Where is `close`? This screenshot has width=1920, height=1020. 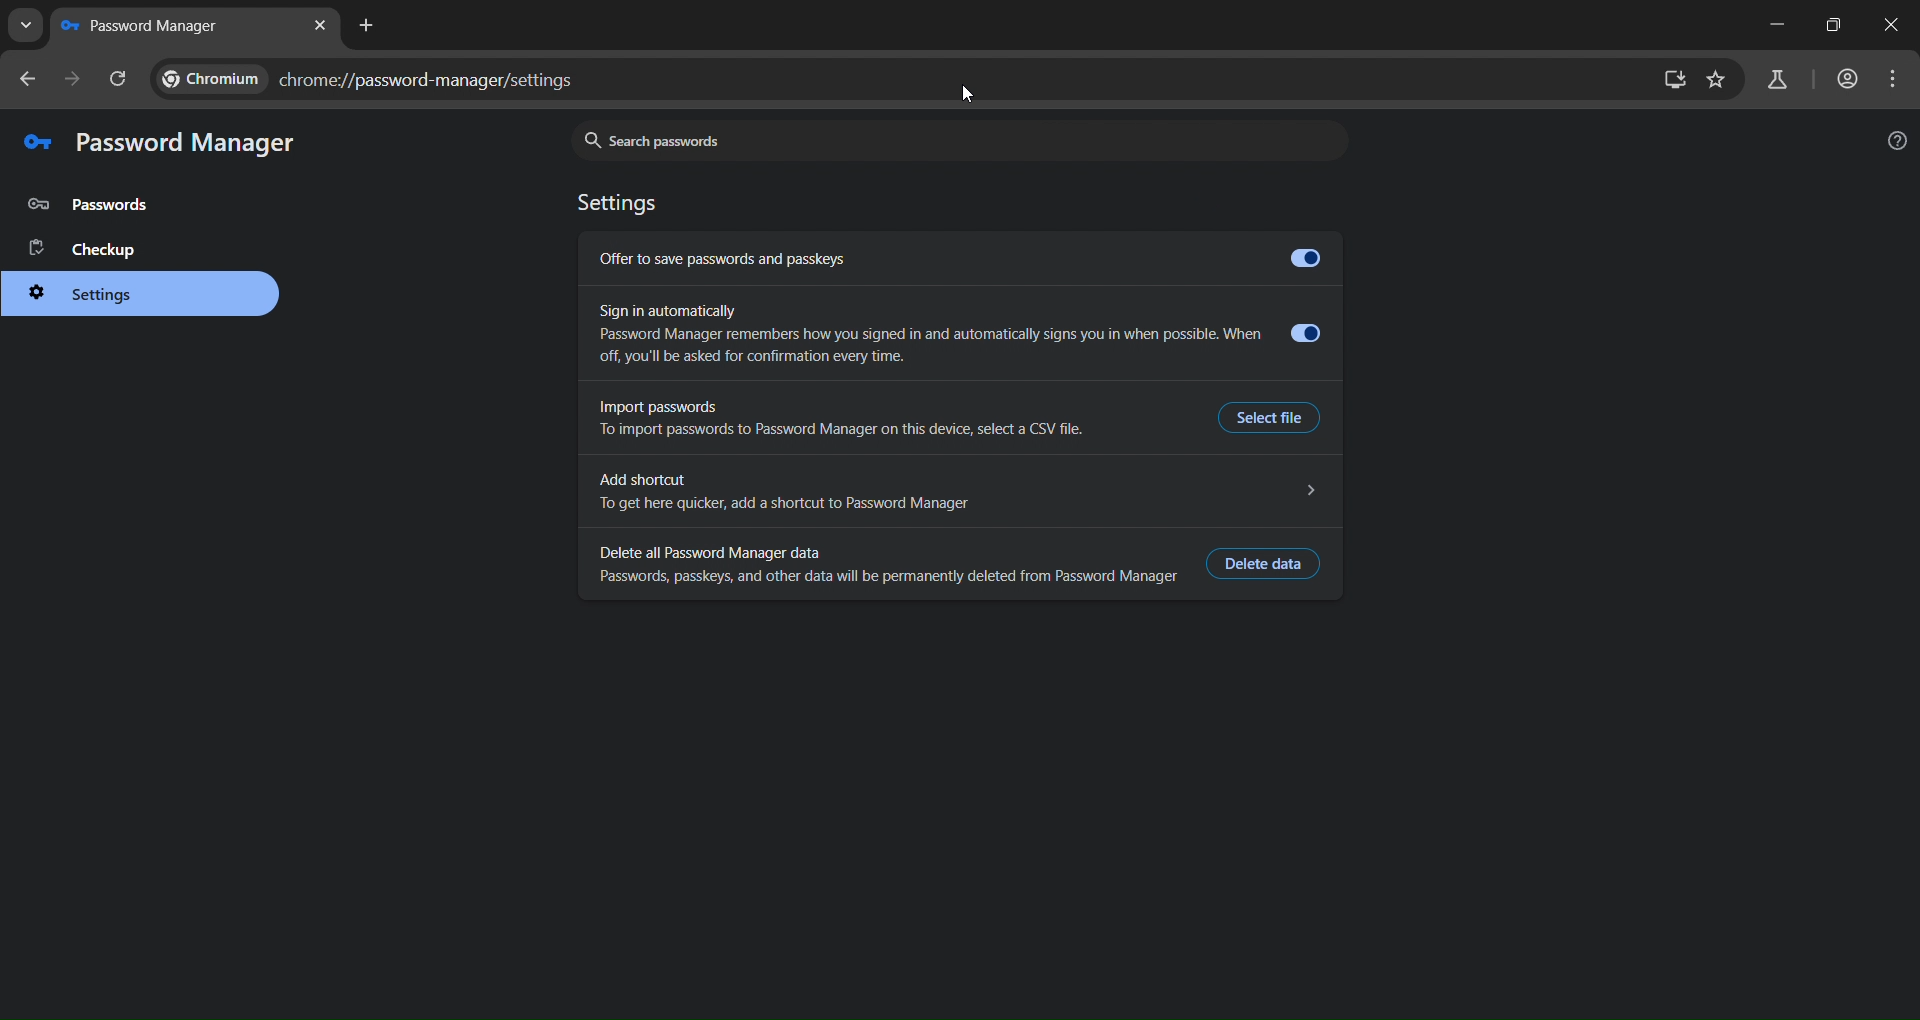
close is located at coordinates (1890, 23).